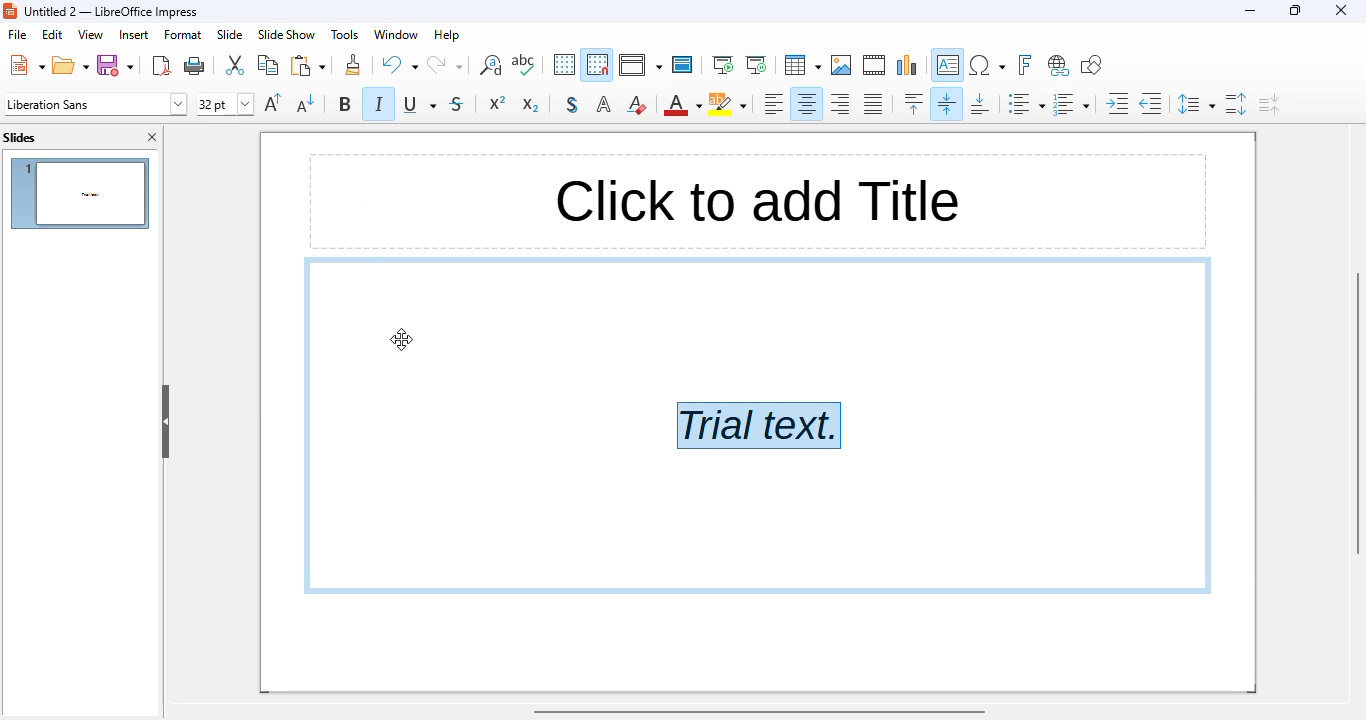 This screenshot has height=720, width=1366. What do you see at coordinates (117, 11) in the screenshot?
I see `Untitled 2 — LibreOffice Impress` at bounding box center [117, 11].